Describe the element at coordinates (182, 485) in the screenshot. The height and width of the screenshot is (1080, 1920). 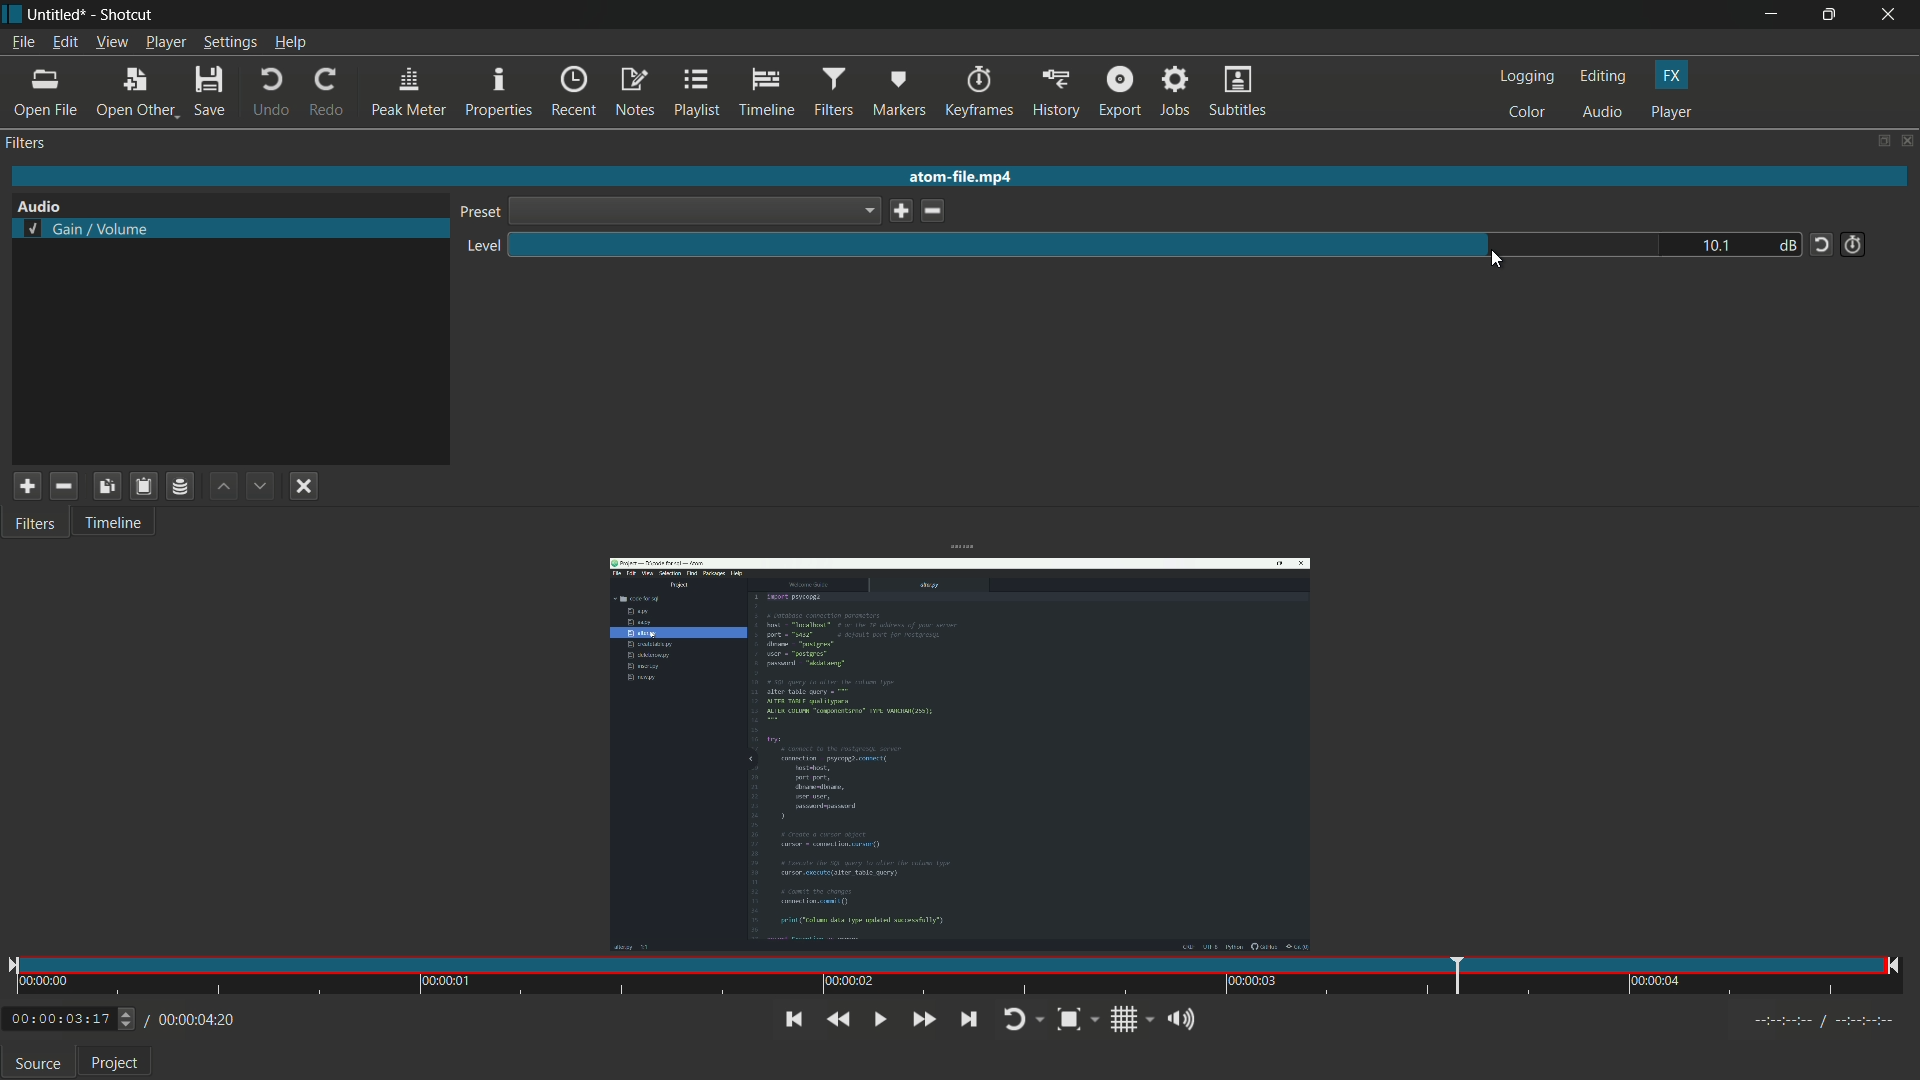
I see `save filter set` at that location.